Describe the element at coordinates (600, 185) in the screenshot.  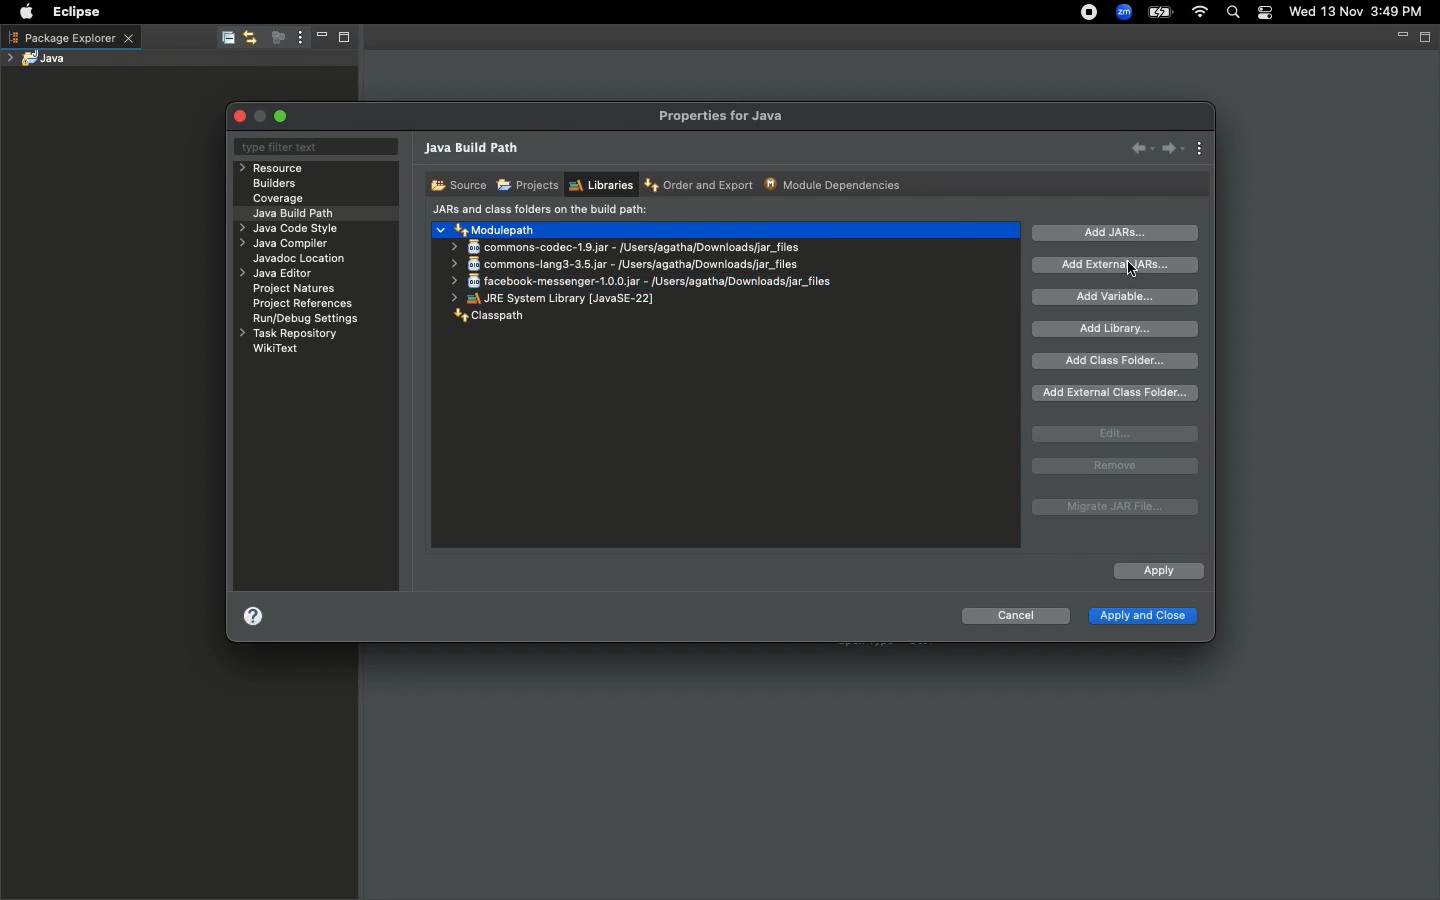
I see `Libraries` at that location.